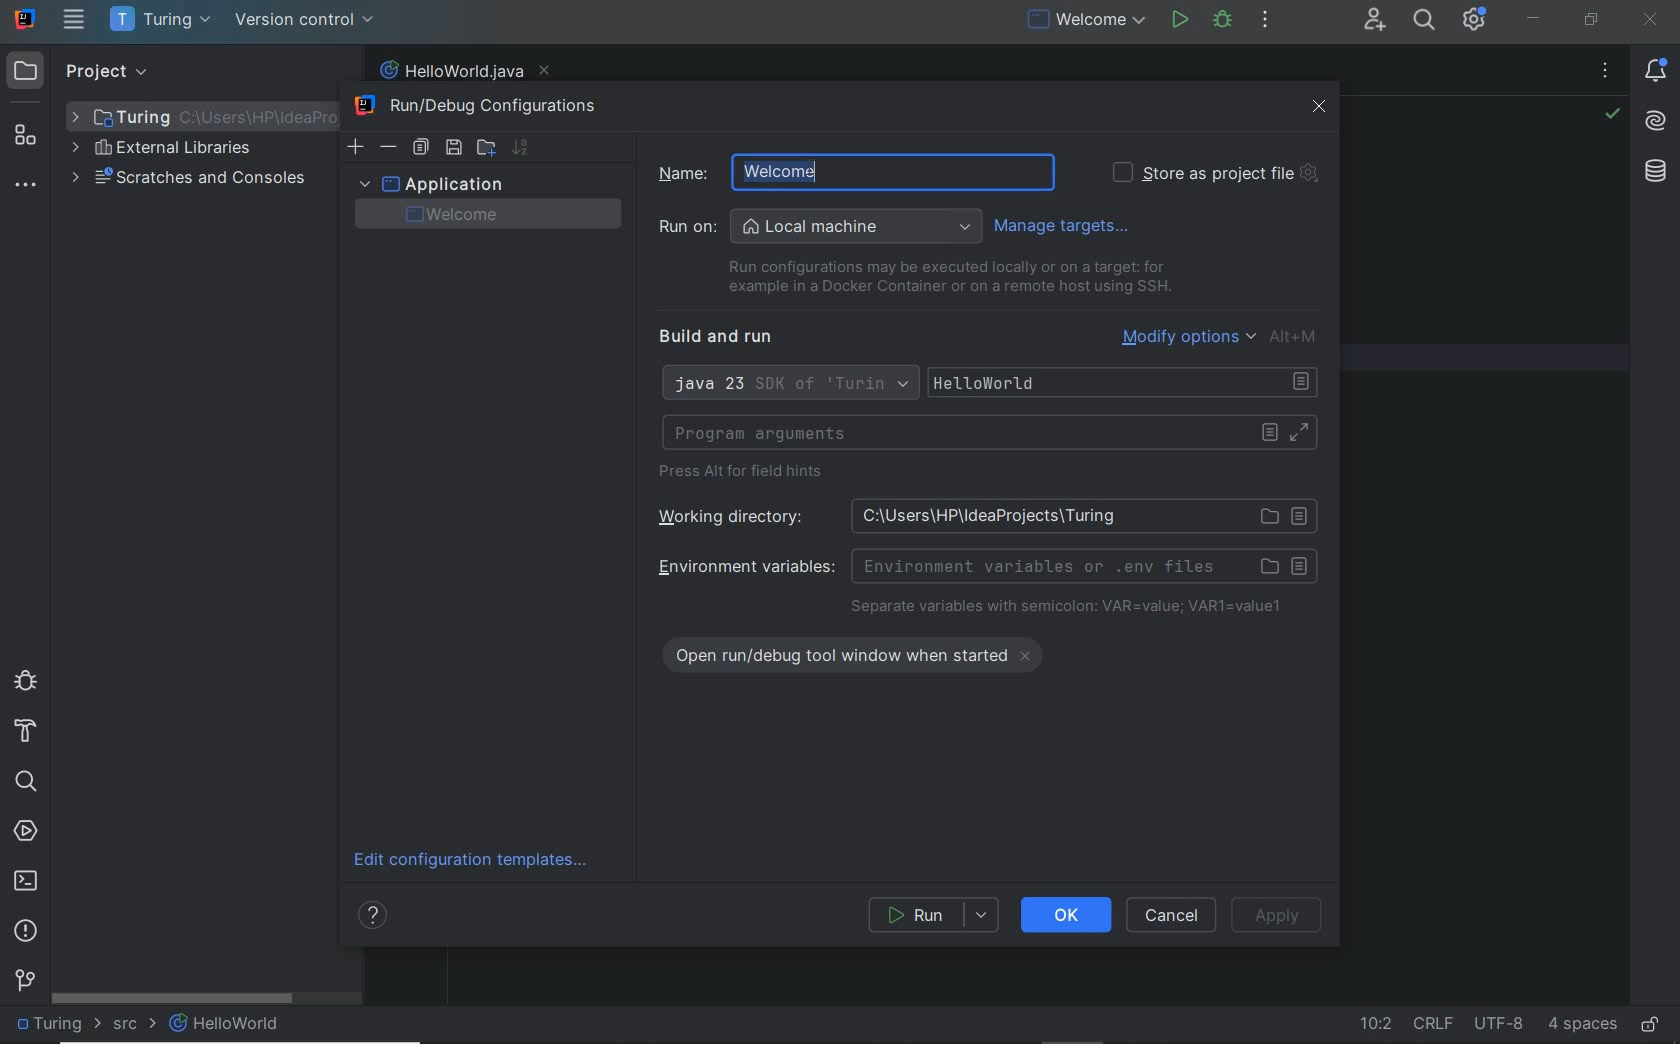  Describe the element at coordinates (1067, 608) in the screenshot. I see `separate variables` at that location.